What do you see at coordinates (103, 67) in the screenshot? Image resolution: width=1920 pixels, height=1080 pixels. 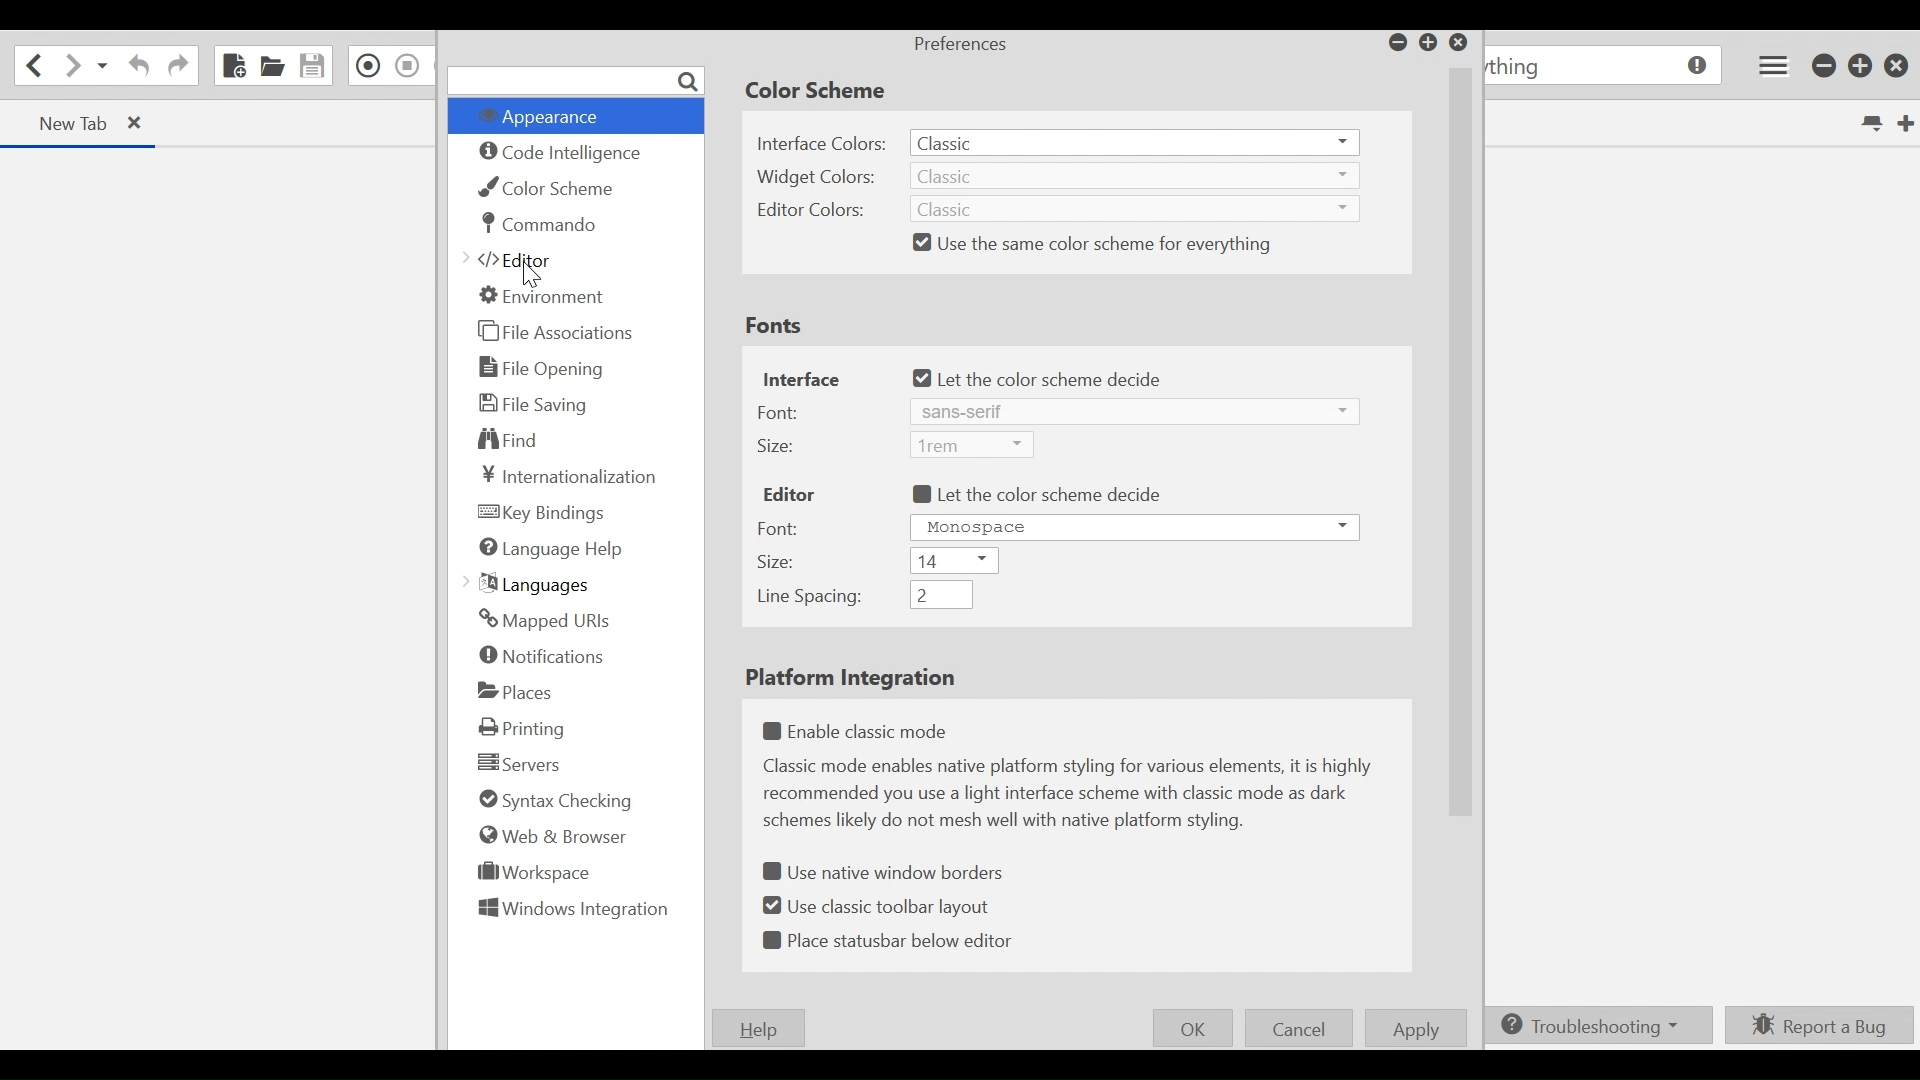 I see `Recent location` at bounding box center [103, 67].